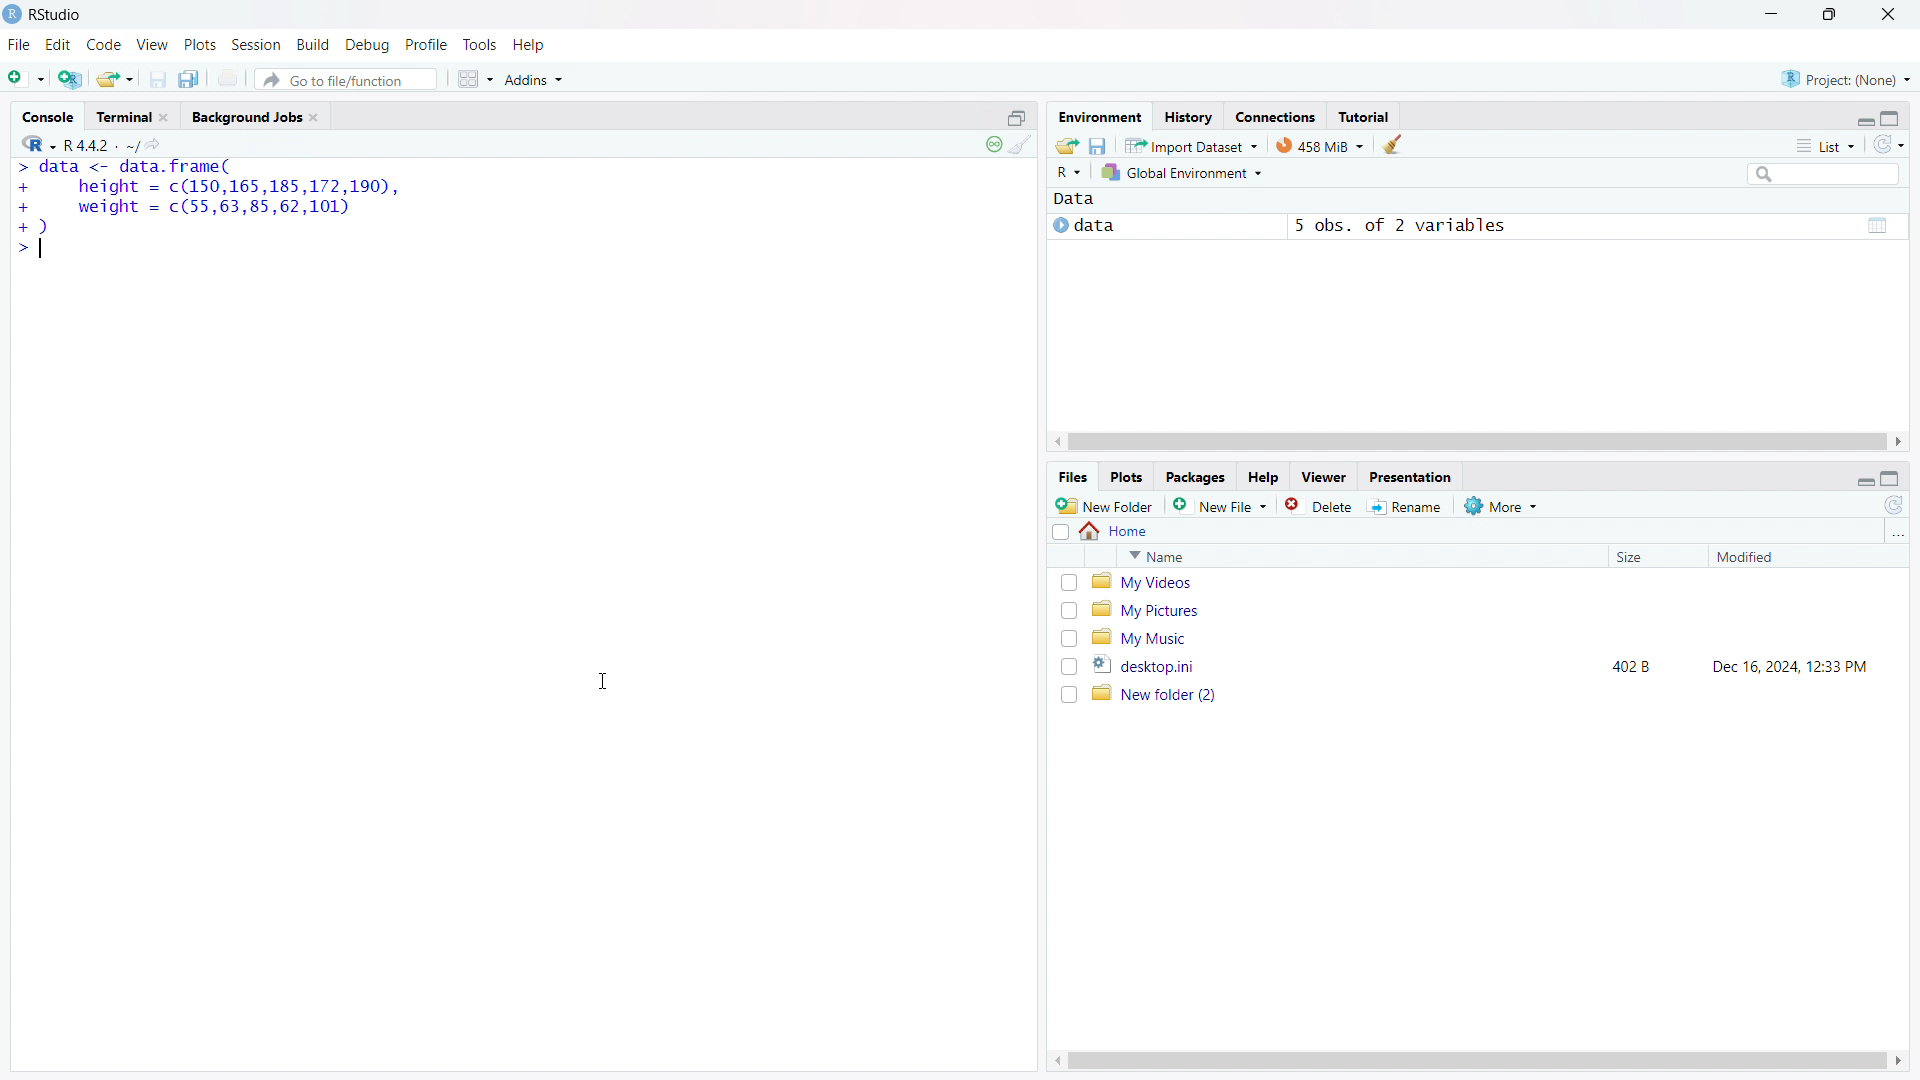 The height and width of the screenshot is (1080, 1920). I want to click on select entry, so click(1060, 532).